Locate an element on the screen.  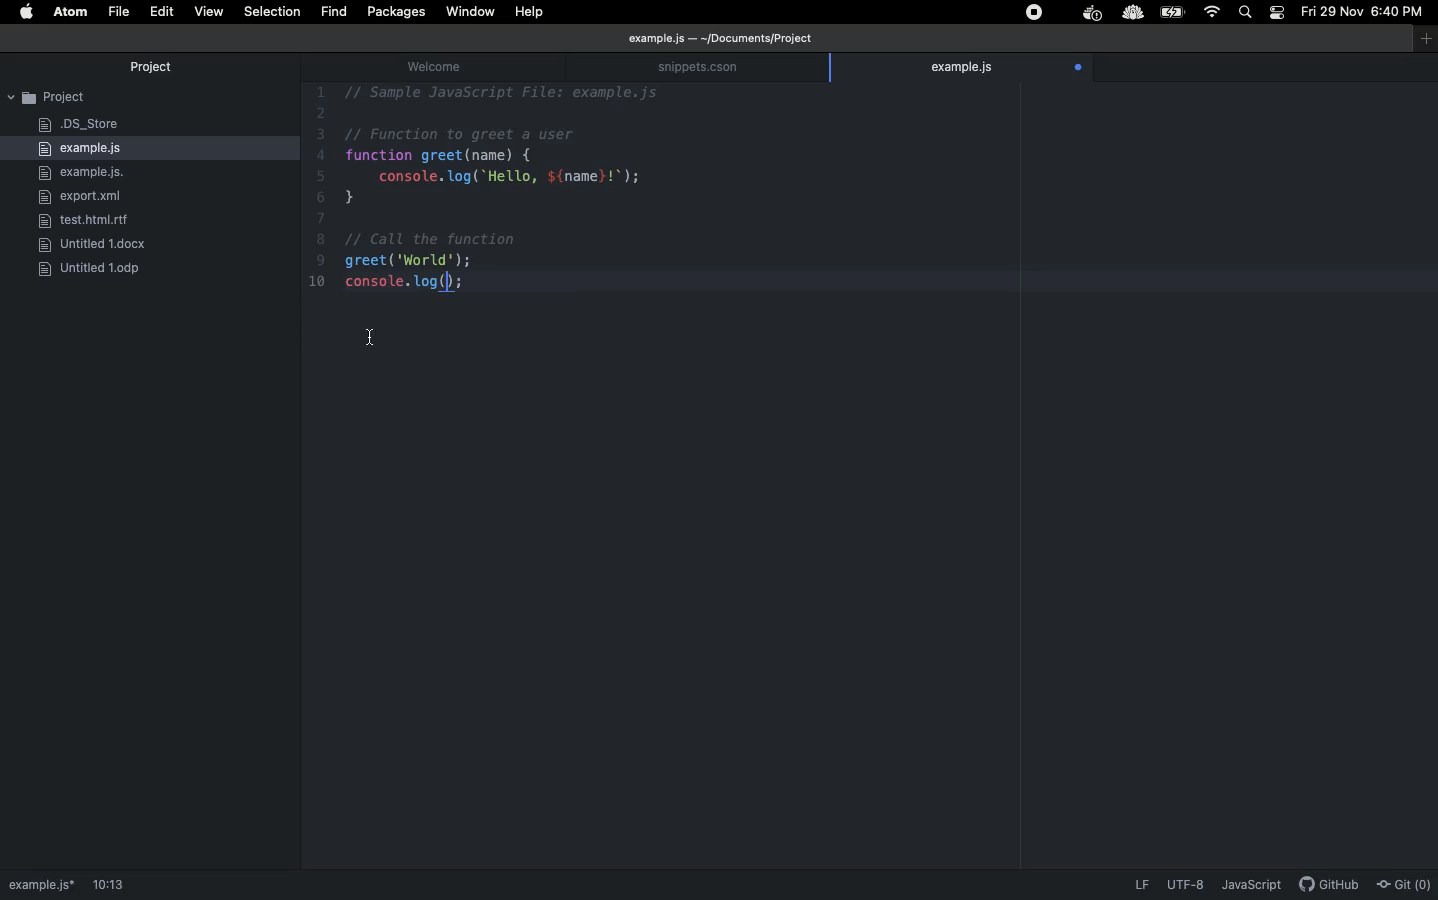
Code is located at coordinates (529, 186).